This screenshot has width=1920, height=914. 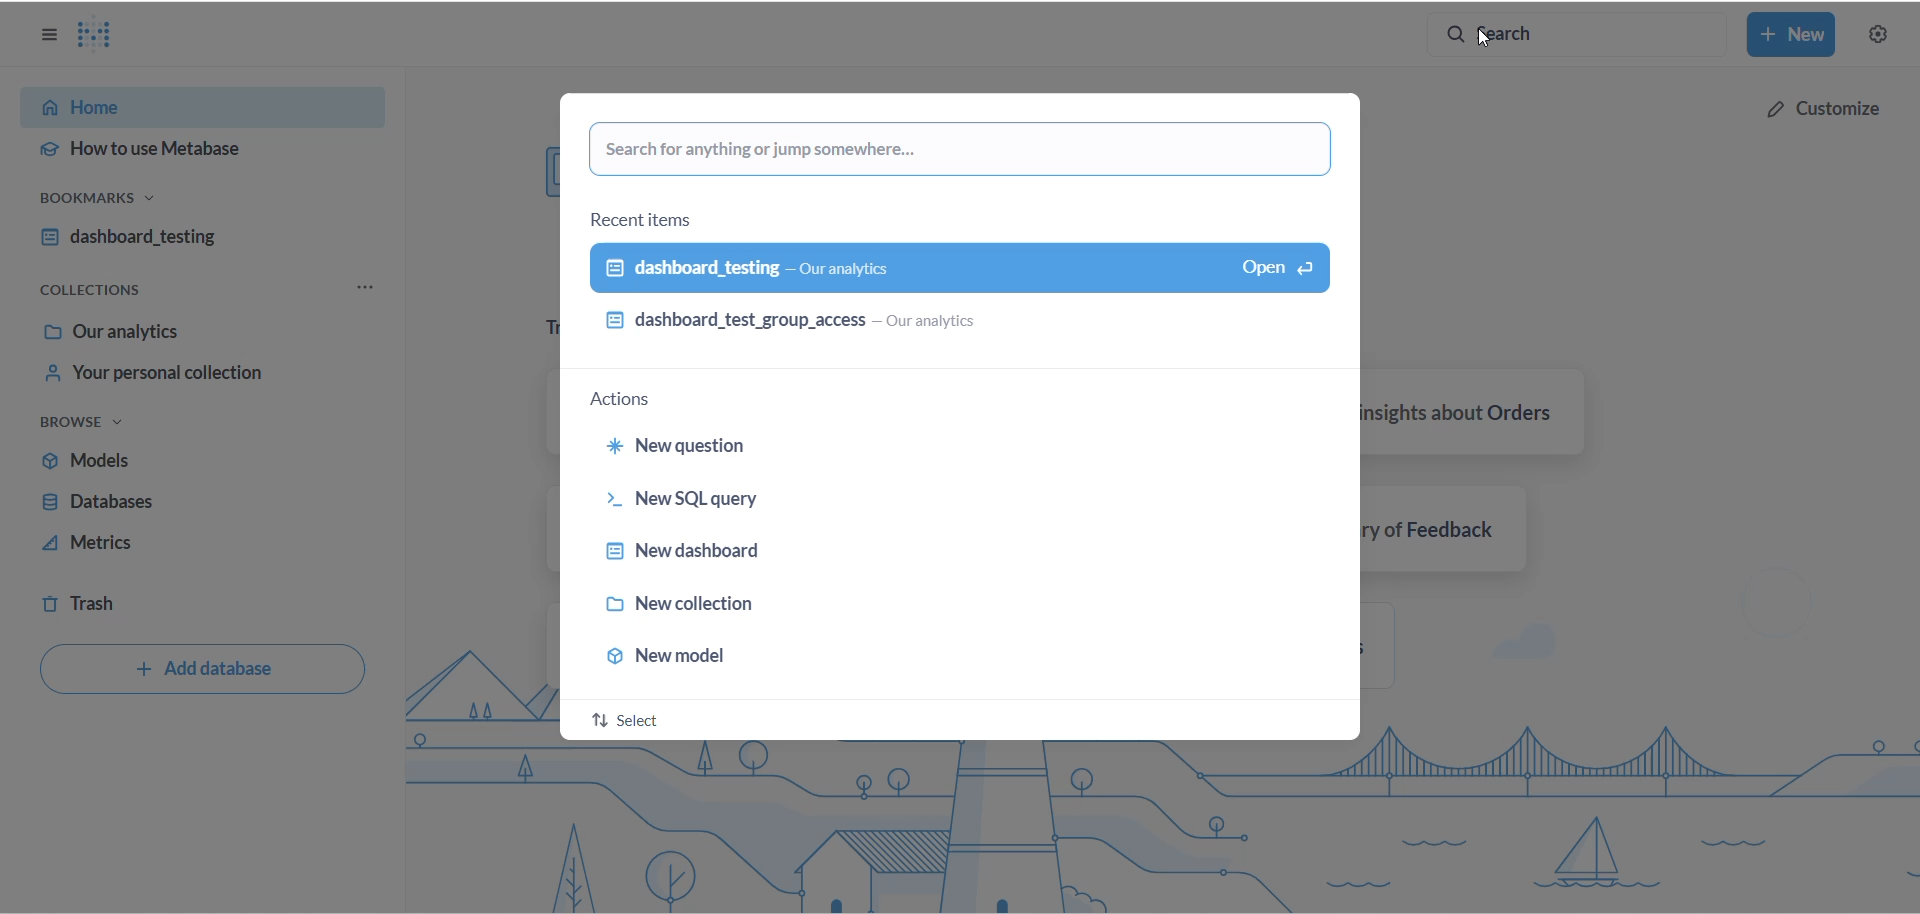 I want to click on show/hide sidebar, so click(x=44, y=37).